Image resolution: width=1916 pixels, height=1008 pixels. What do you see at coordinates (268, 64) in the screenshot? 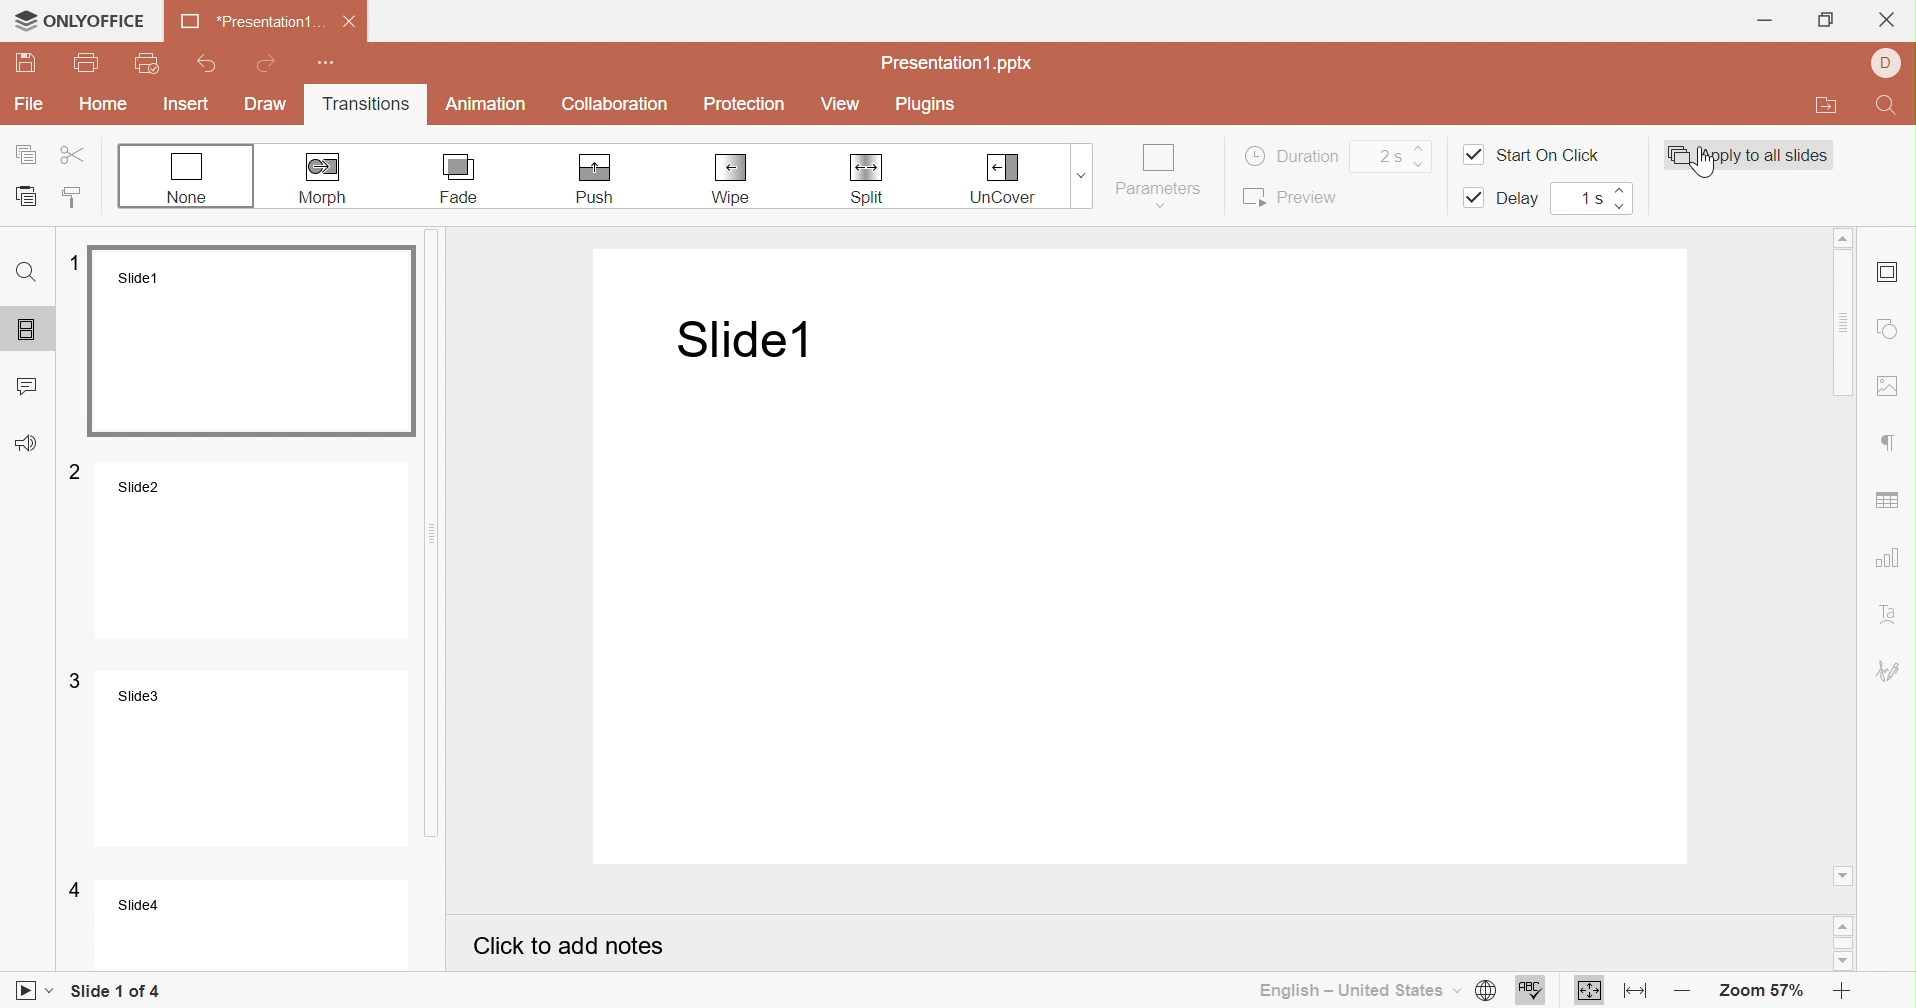
I see `Redo` at bounding box center [268, 64].